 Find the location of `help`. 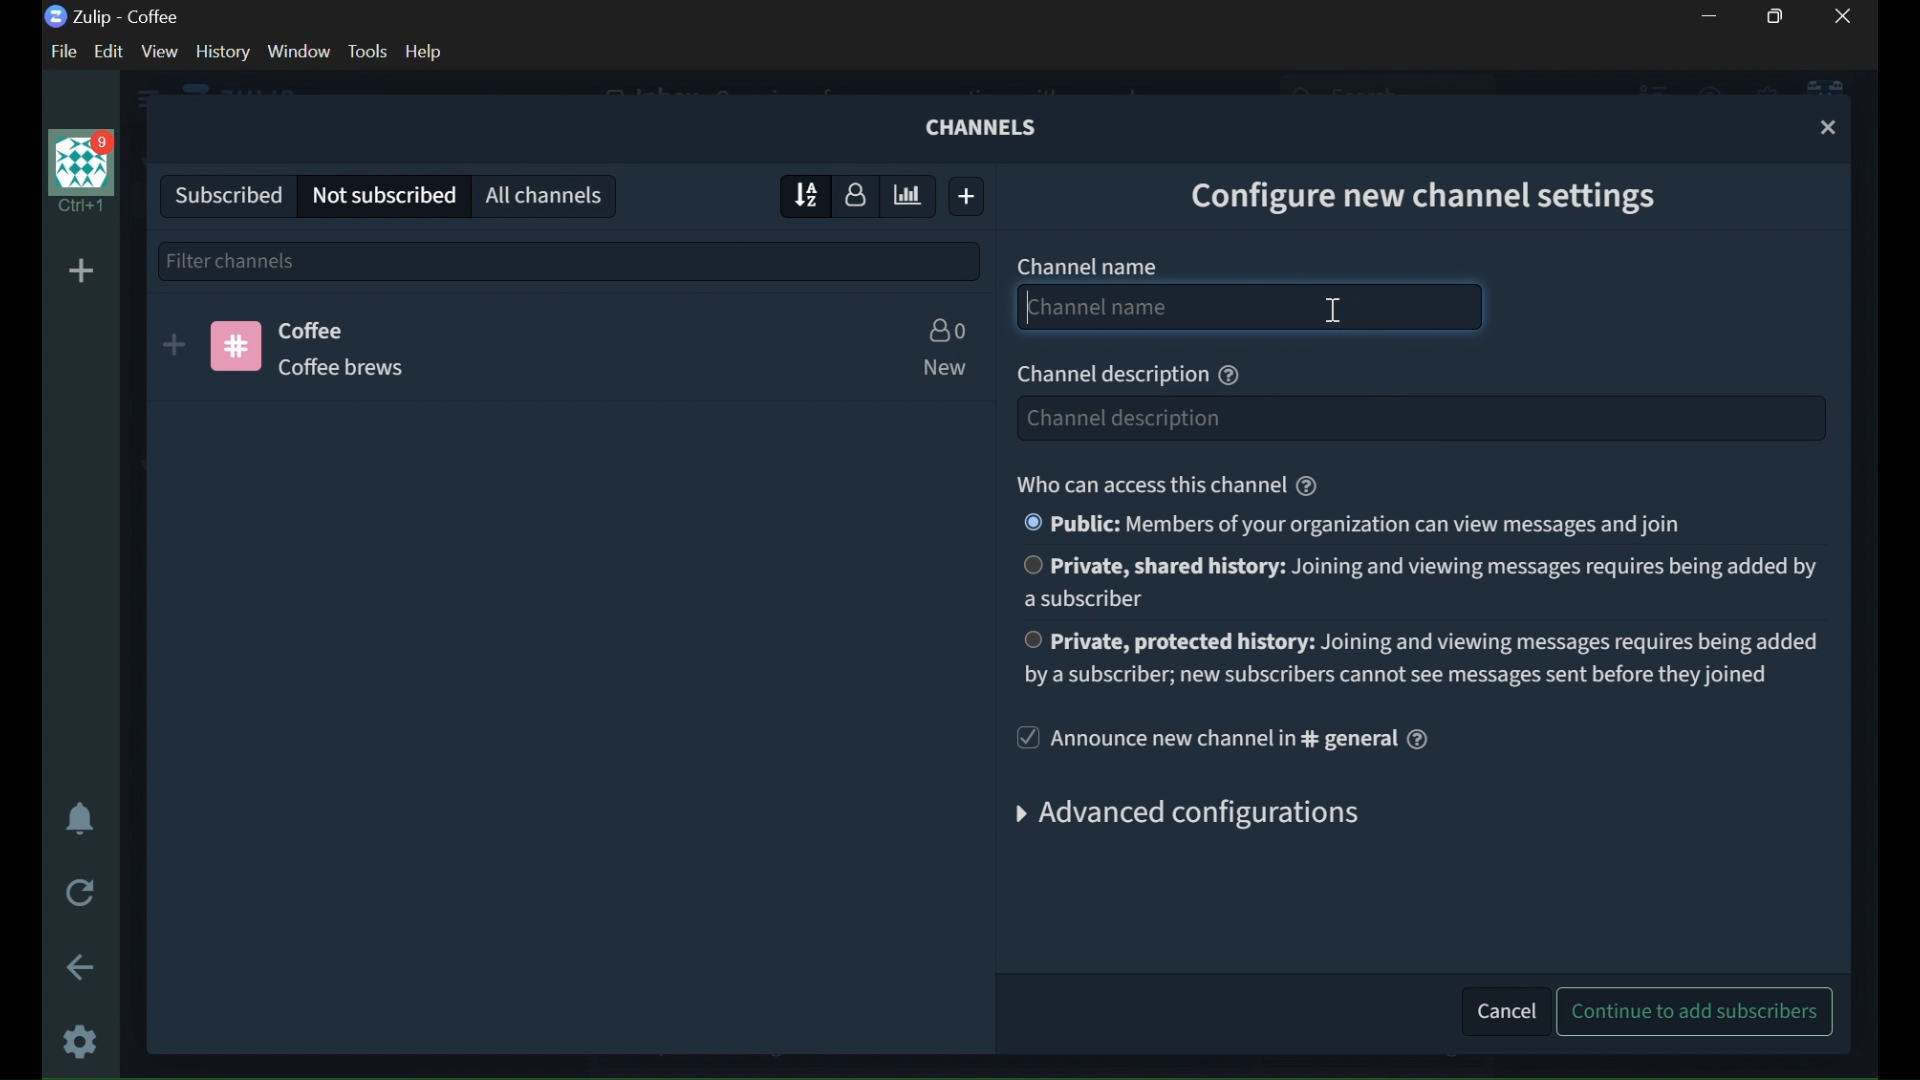

help is located at coordinates (424, 51).